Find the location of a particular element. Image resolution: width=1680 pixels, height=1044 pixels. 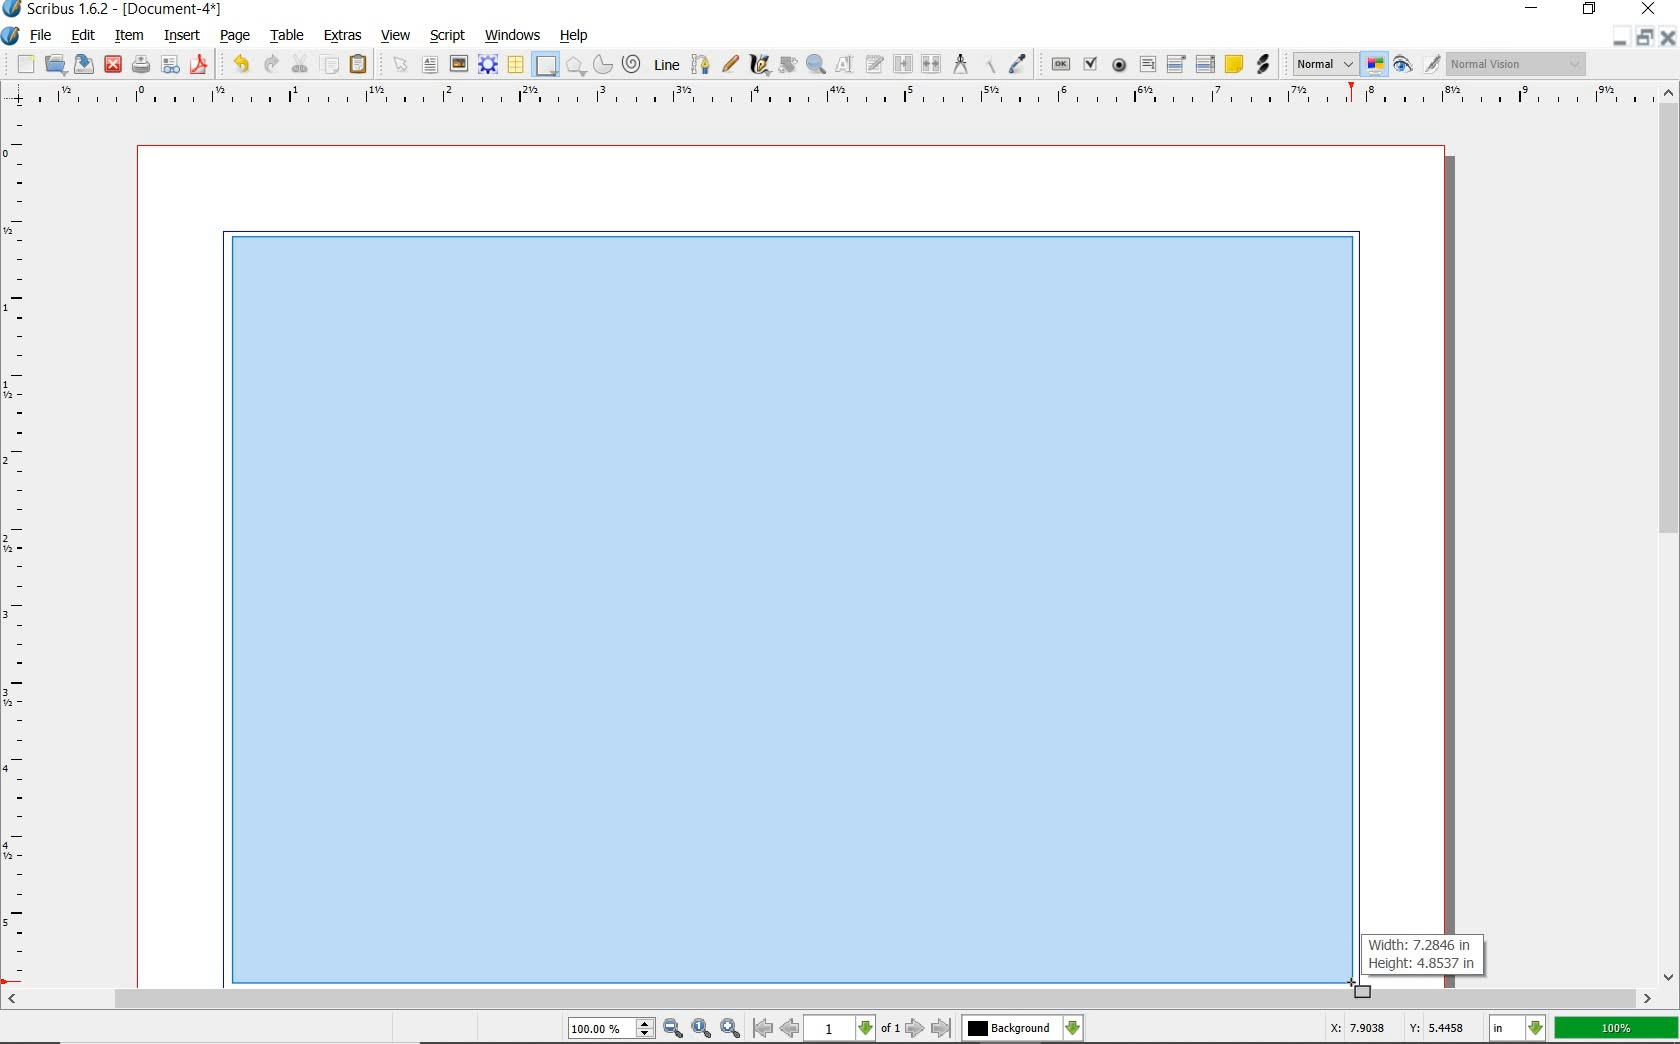

open is located at coordinates (56, 65).